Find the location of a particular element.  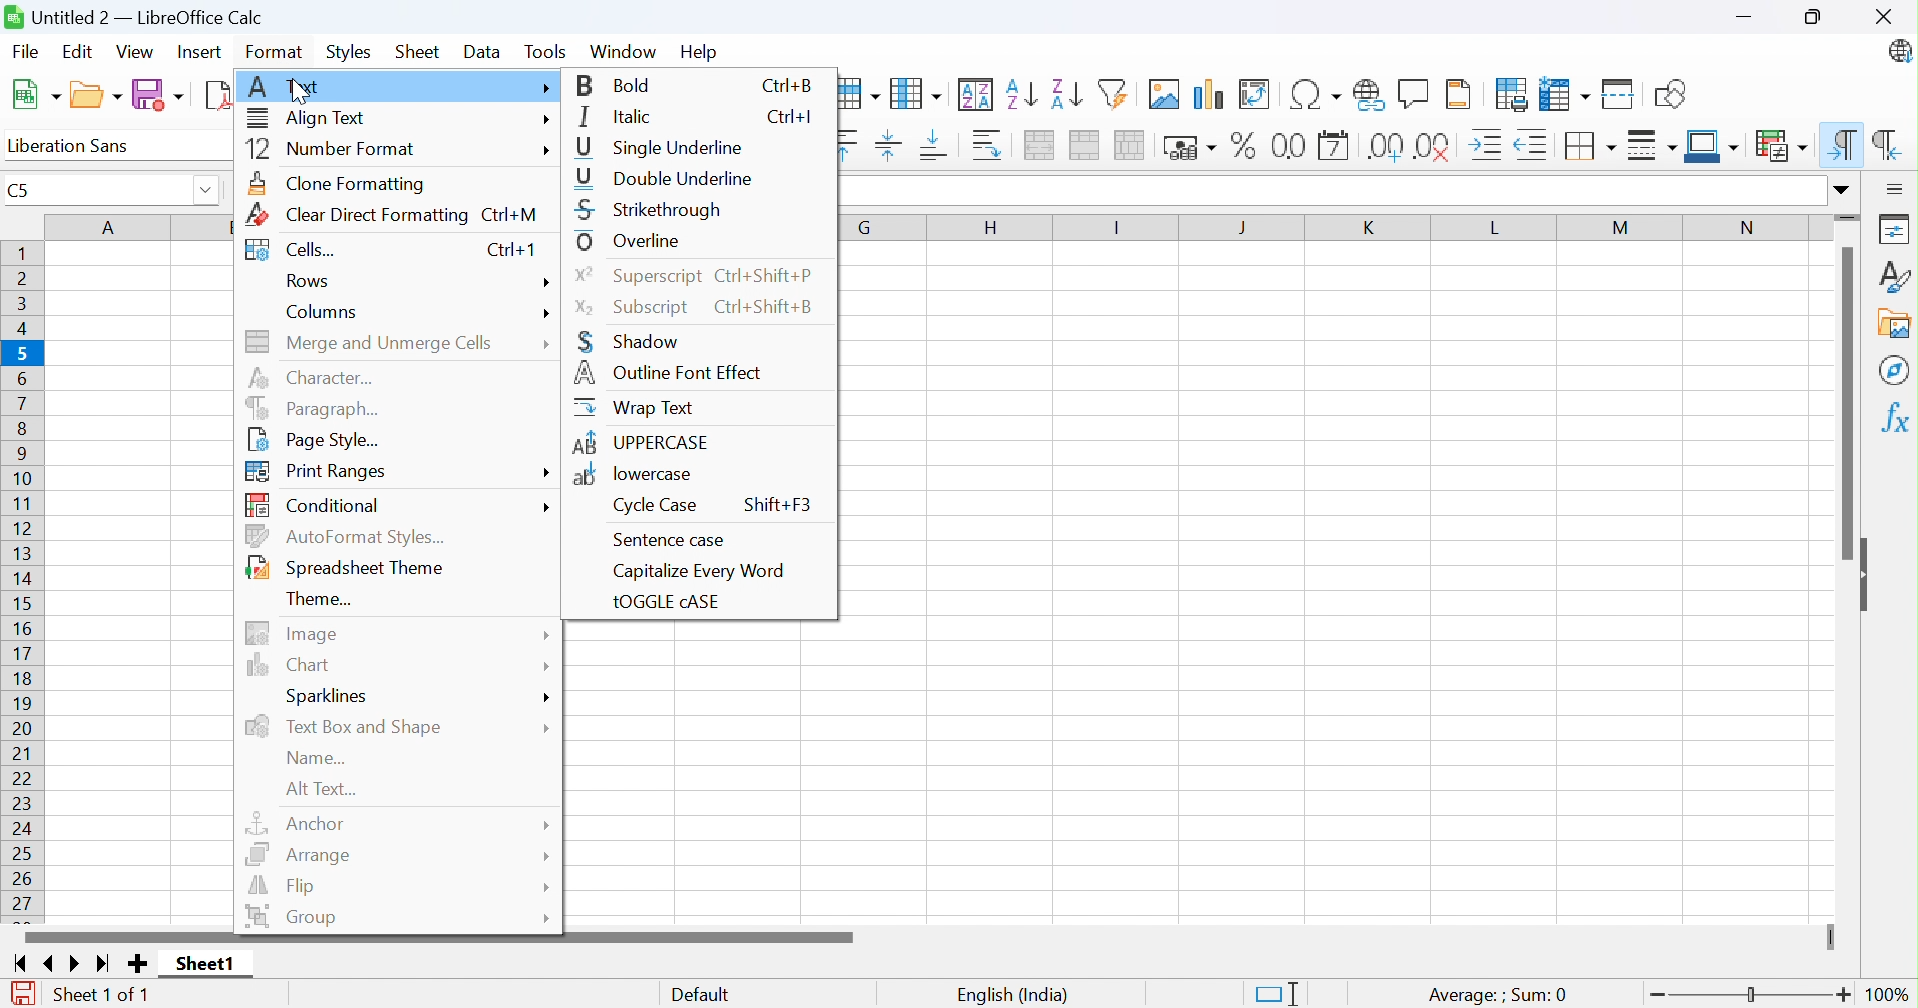

More is located at coordinates (547, 471).